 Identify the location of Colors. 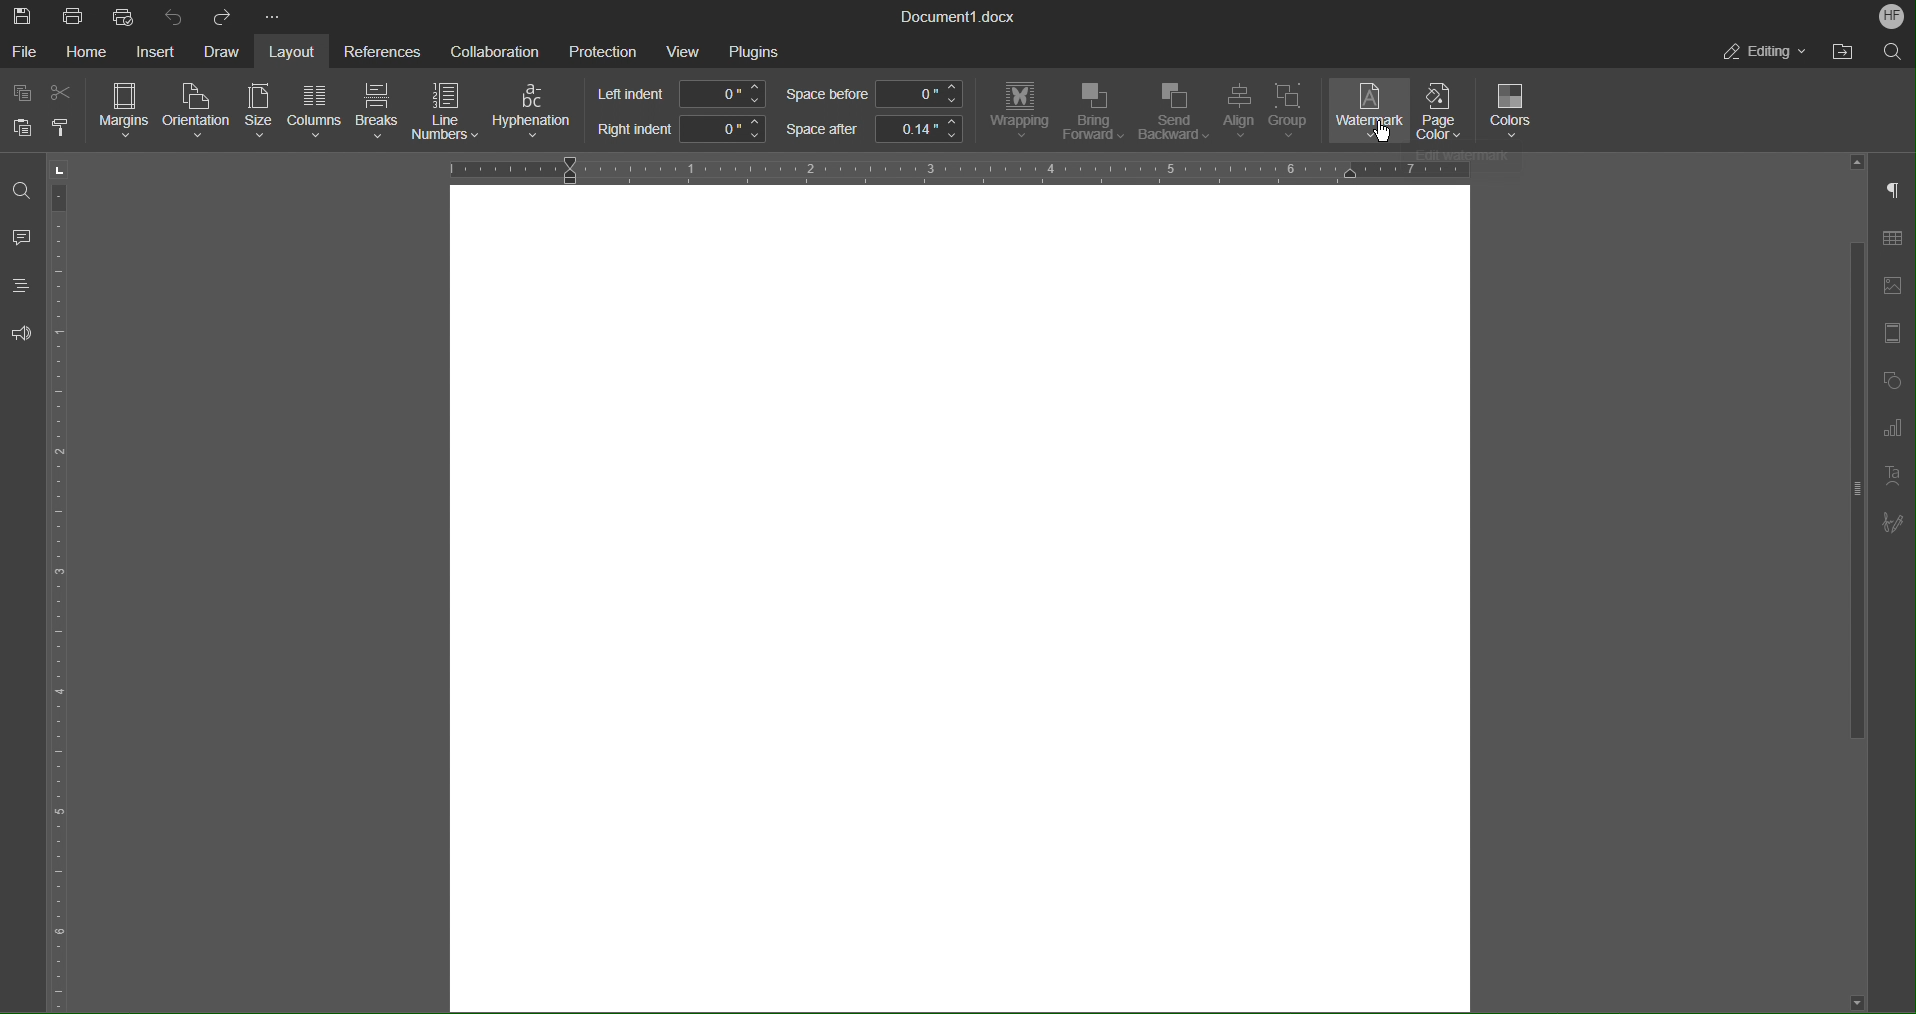
(1513, 112).